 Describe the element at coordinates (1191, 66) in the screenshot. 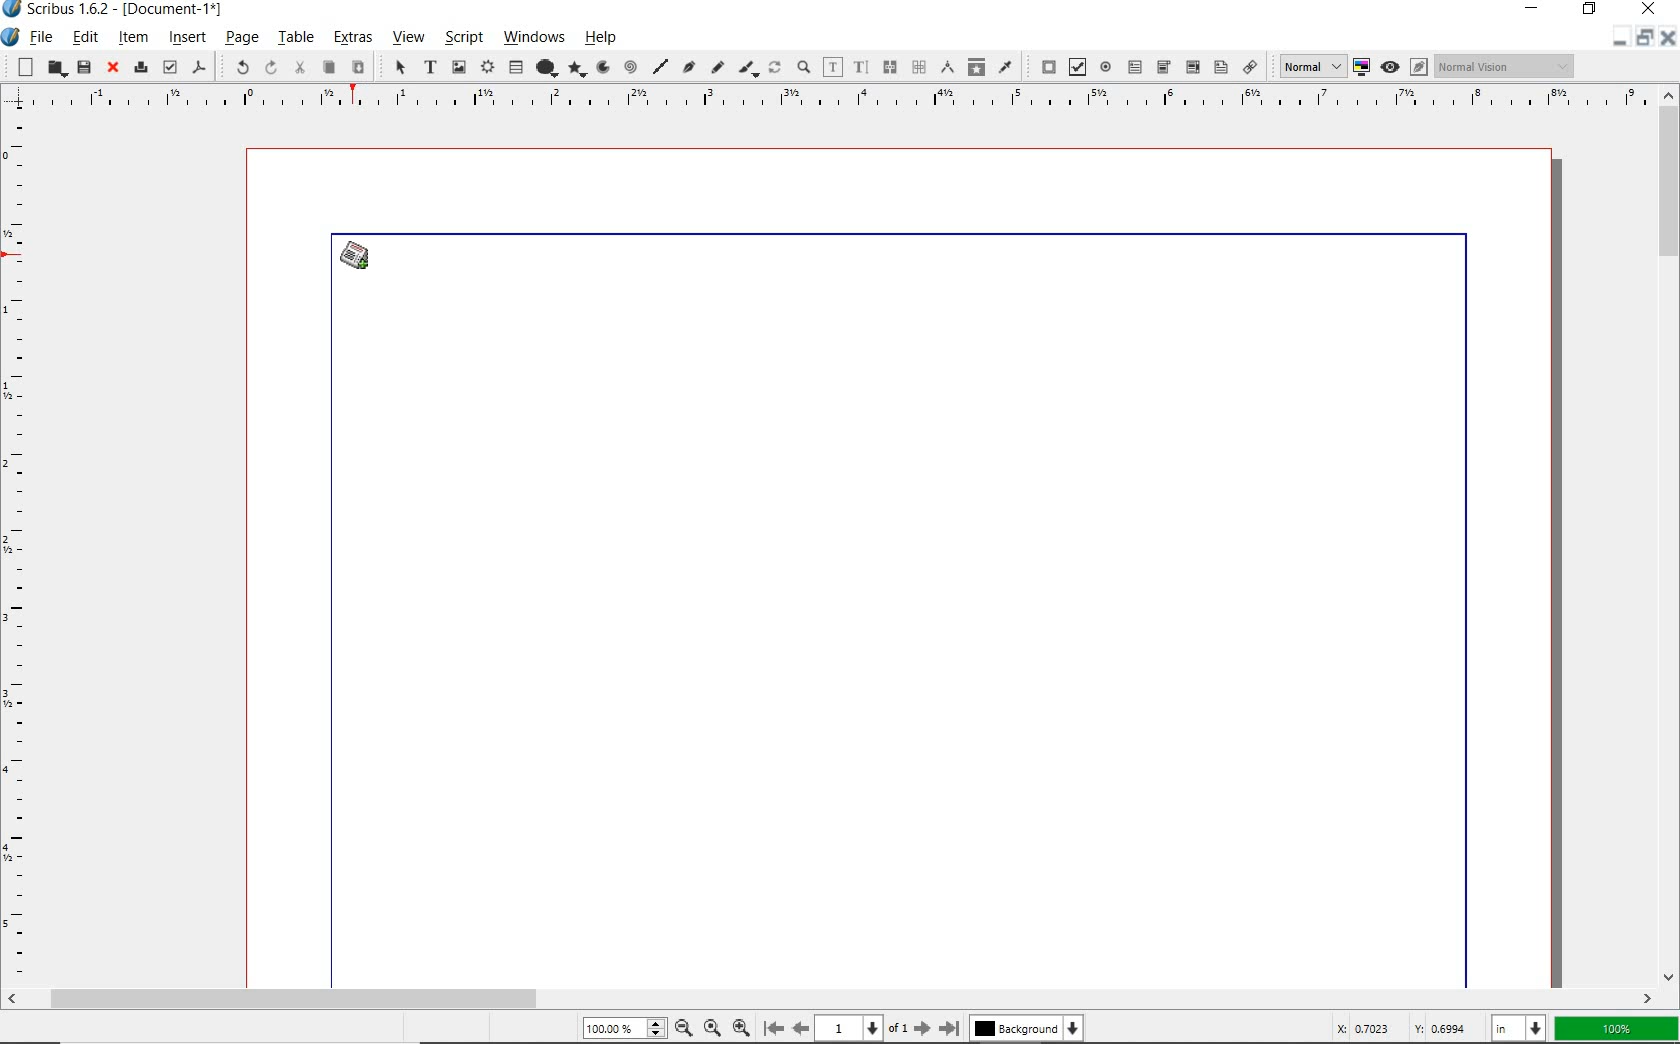

I see `pdf combo box` at that location.